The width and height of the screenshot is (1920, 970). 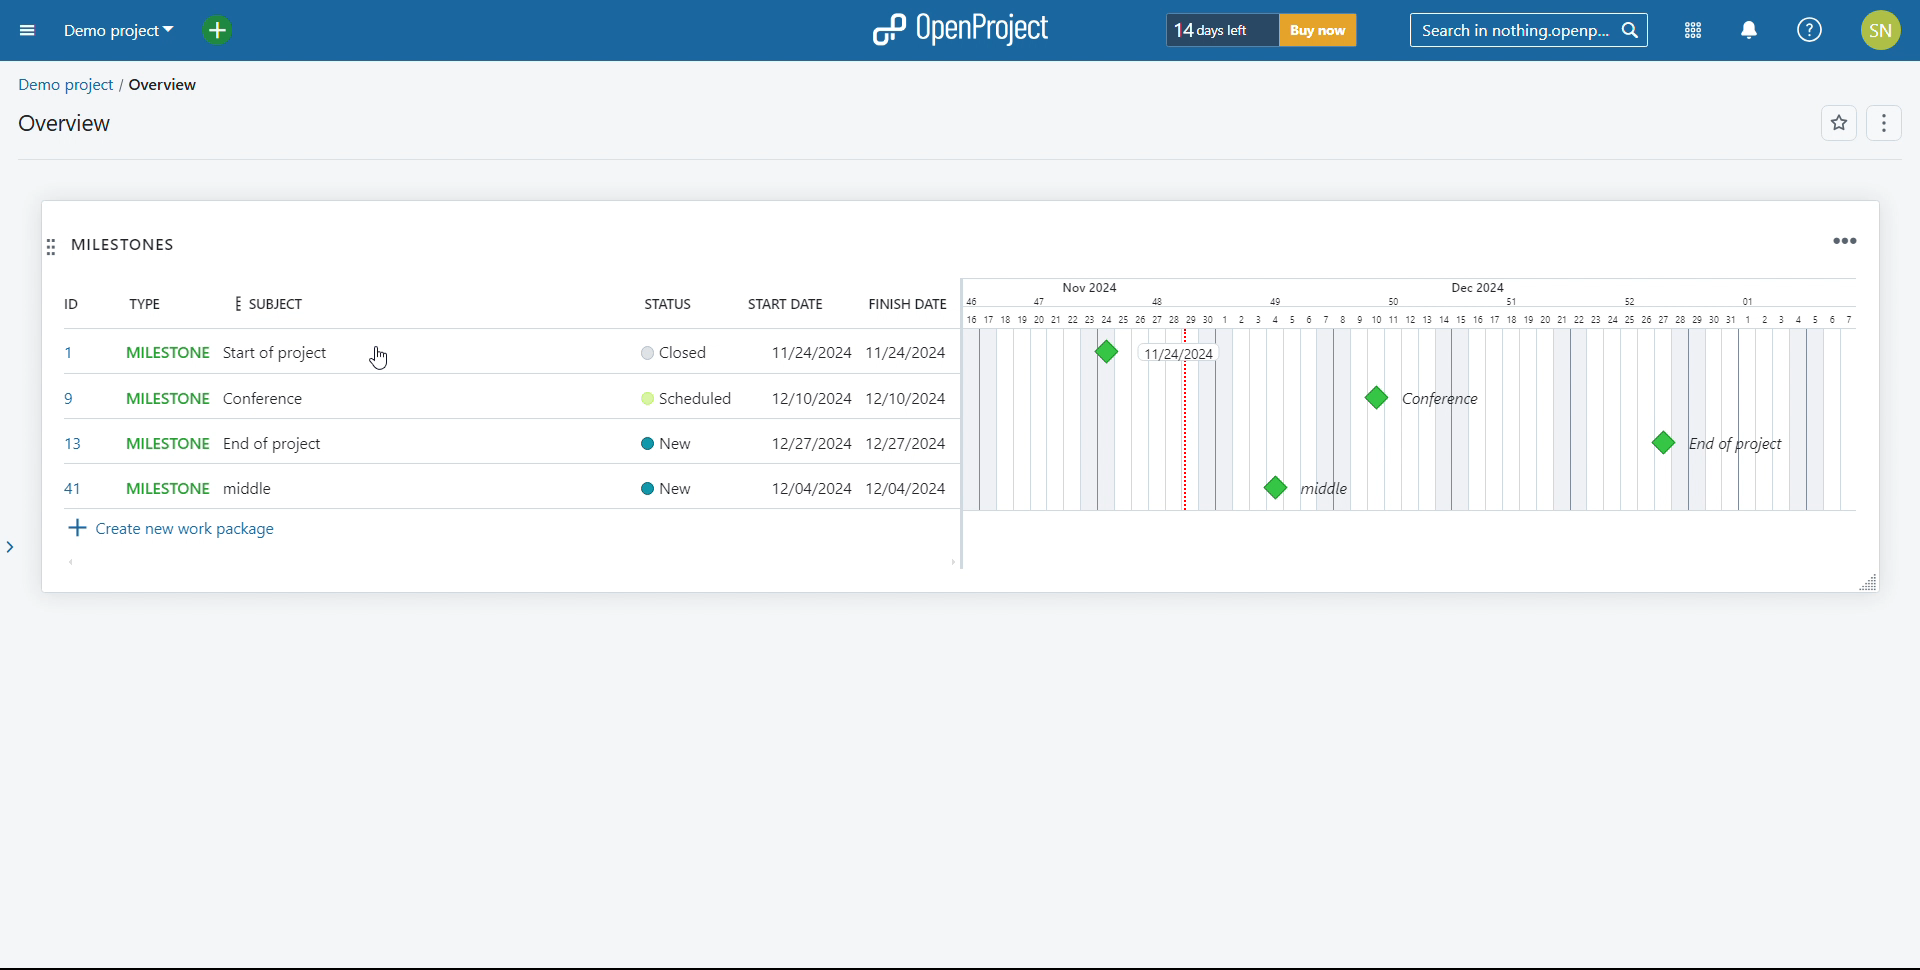 What do you see at coordinates (1886, 123) in the screenshot?
I see `options` at bounding box center [1886, 123].